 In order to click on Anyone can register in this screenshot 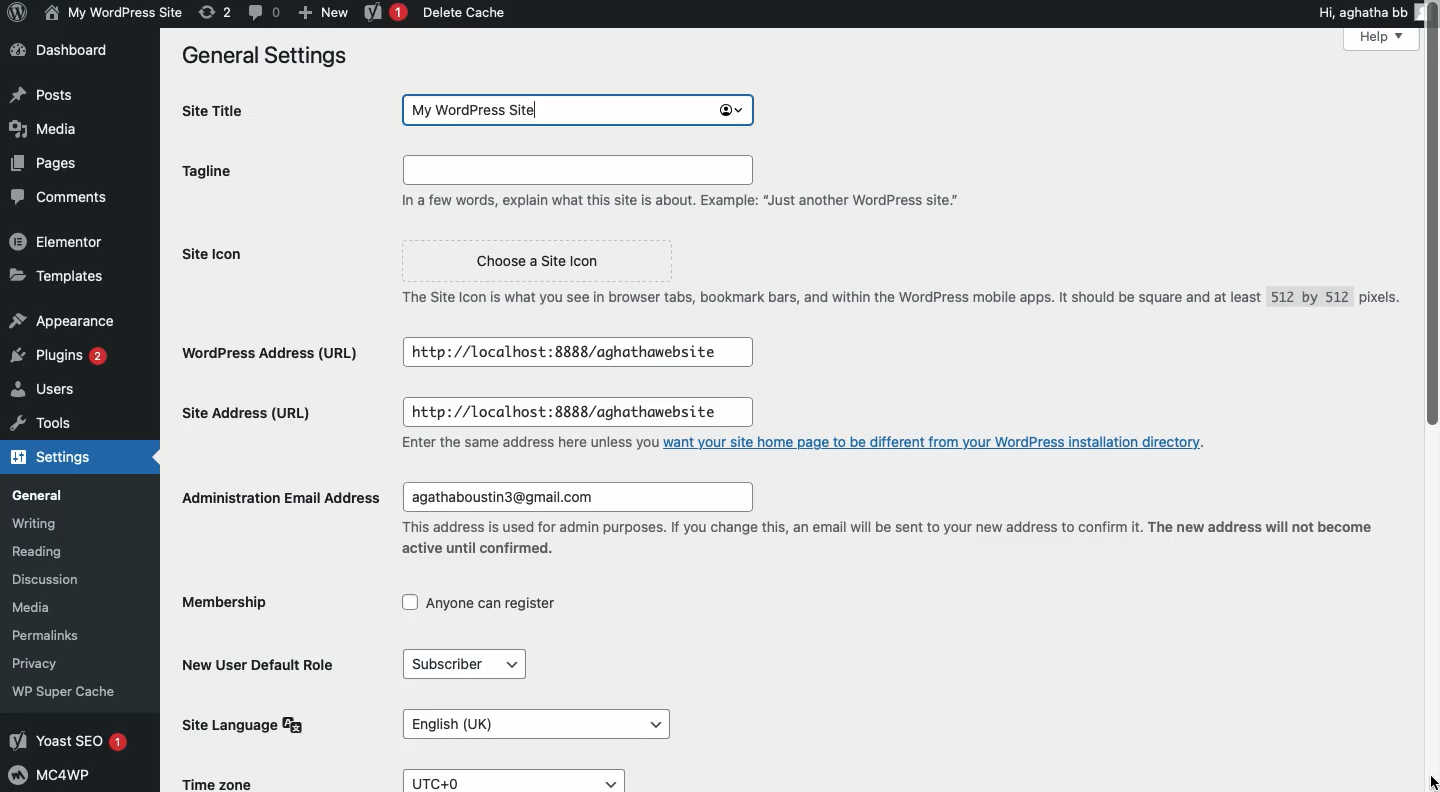, I will do `click(481, 604)`.